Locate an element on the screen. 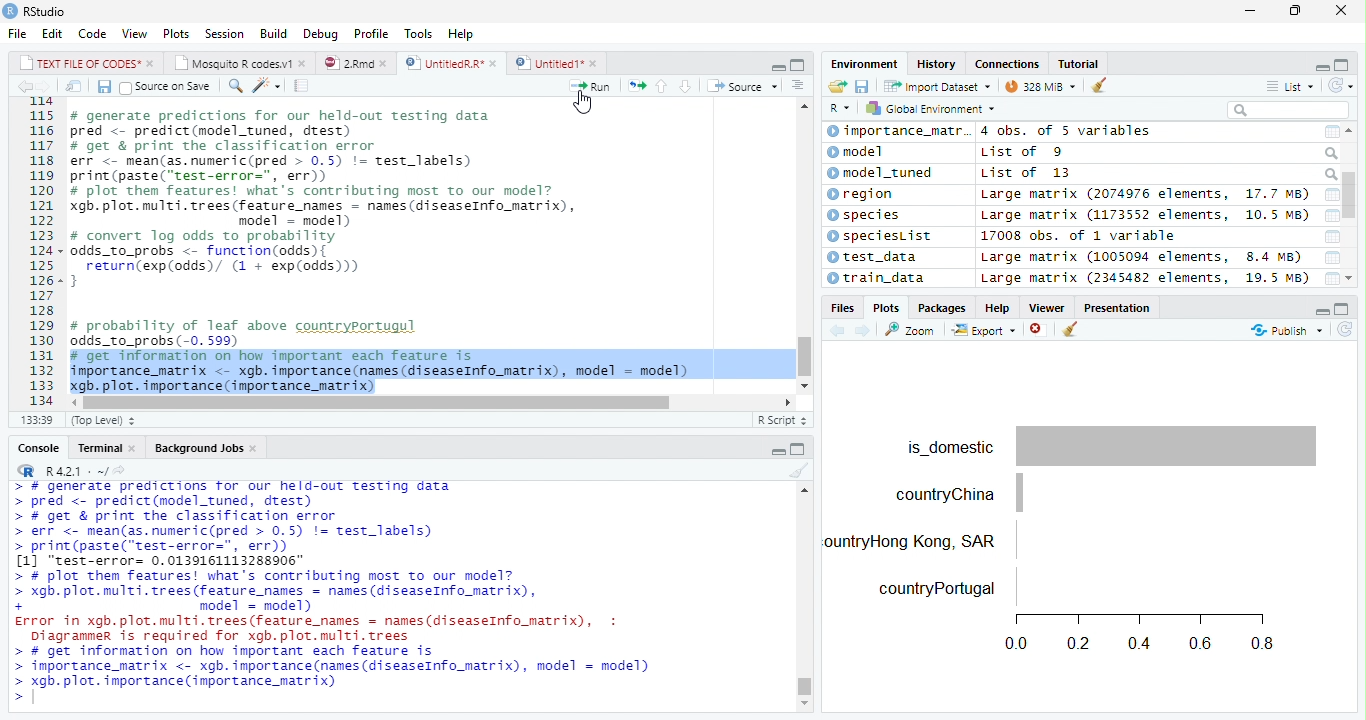 The height and width of the screenshot is (720, 1366). Connections is located at coordinates (1007, 64).